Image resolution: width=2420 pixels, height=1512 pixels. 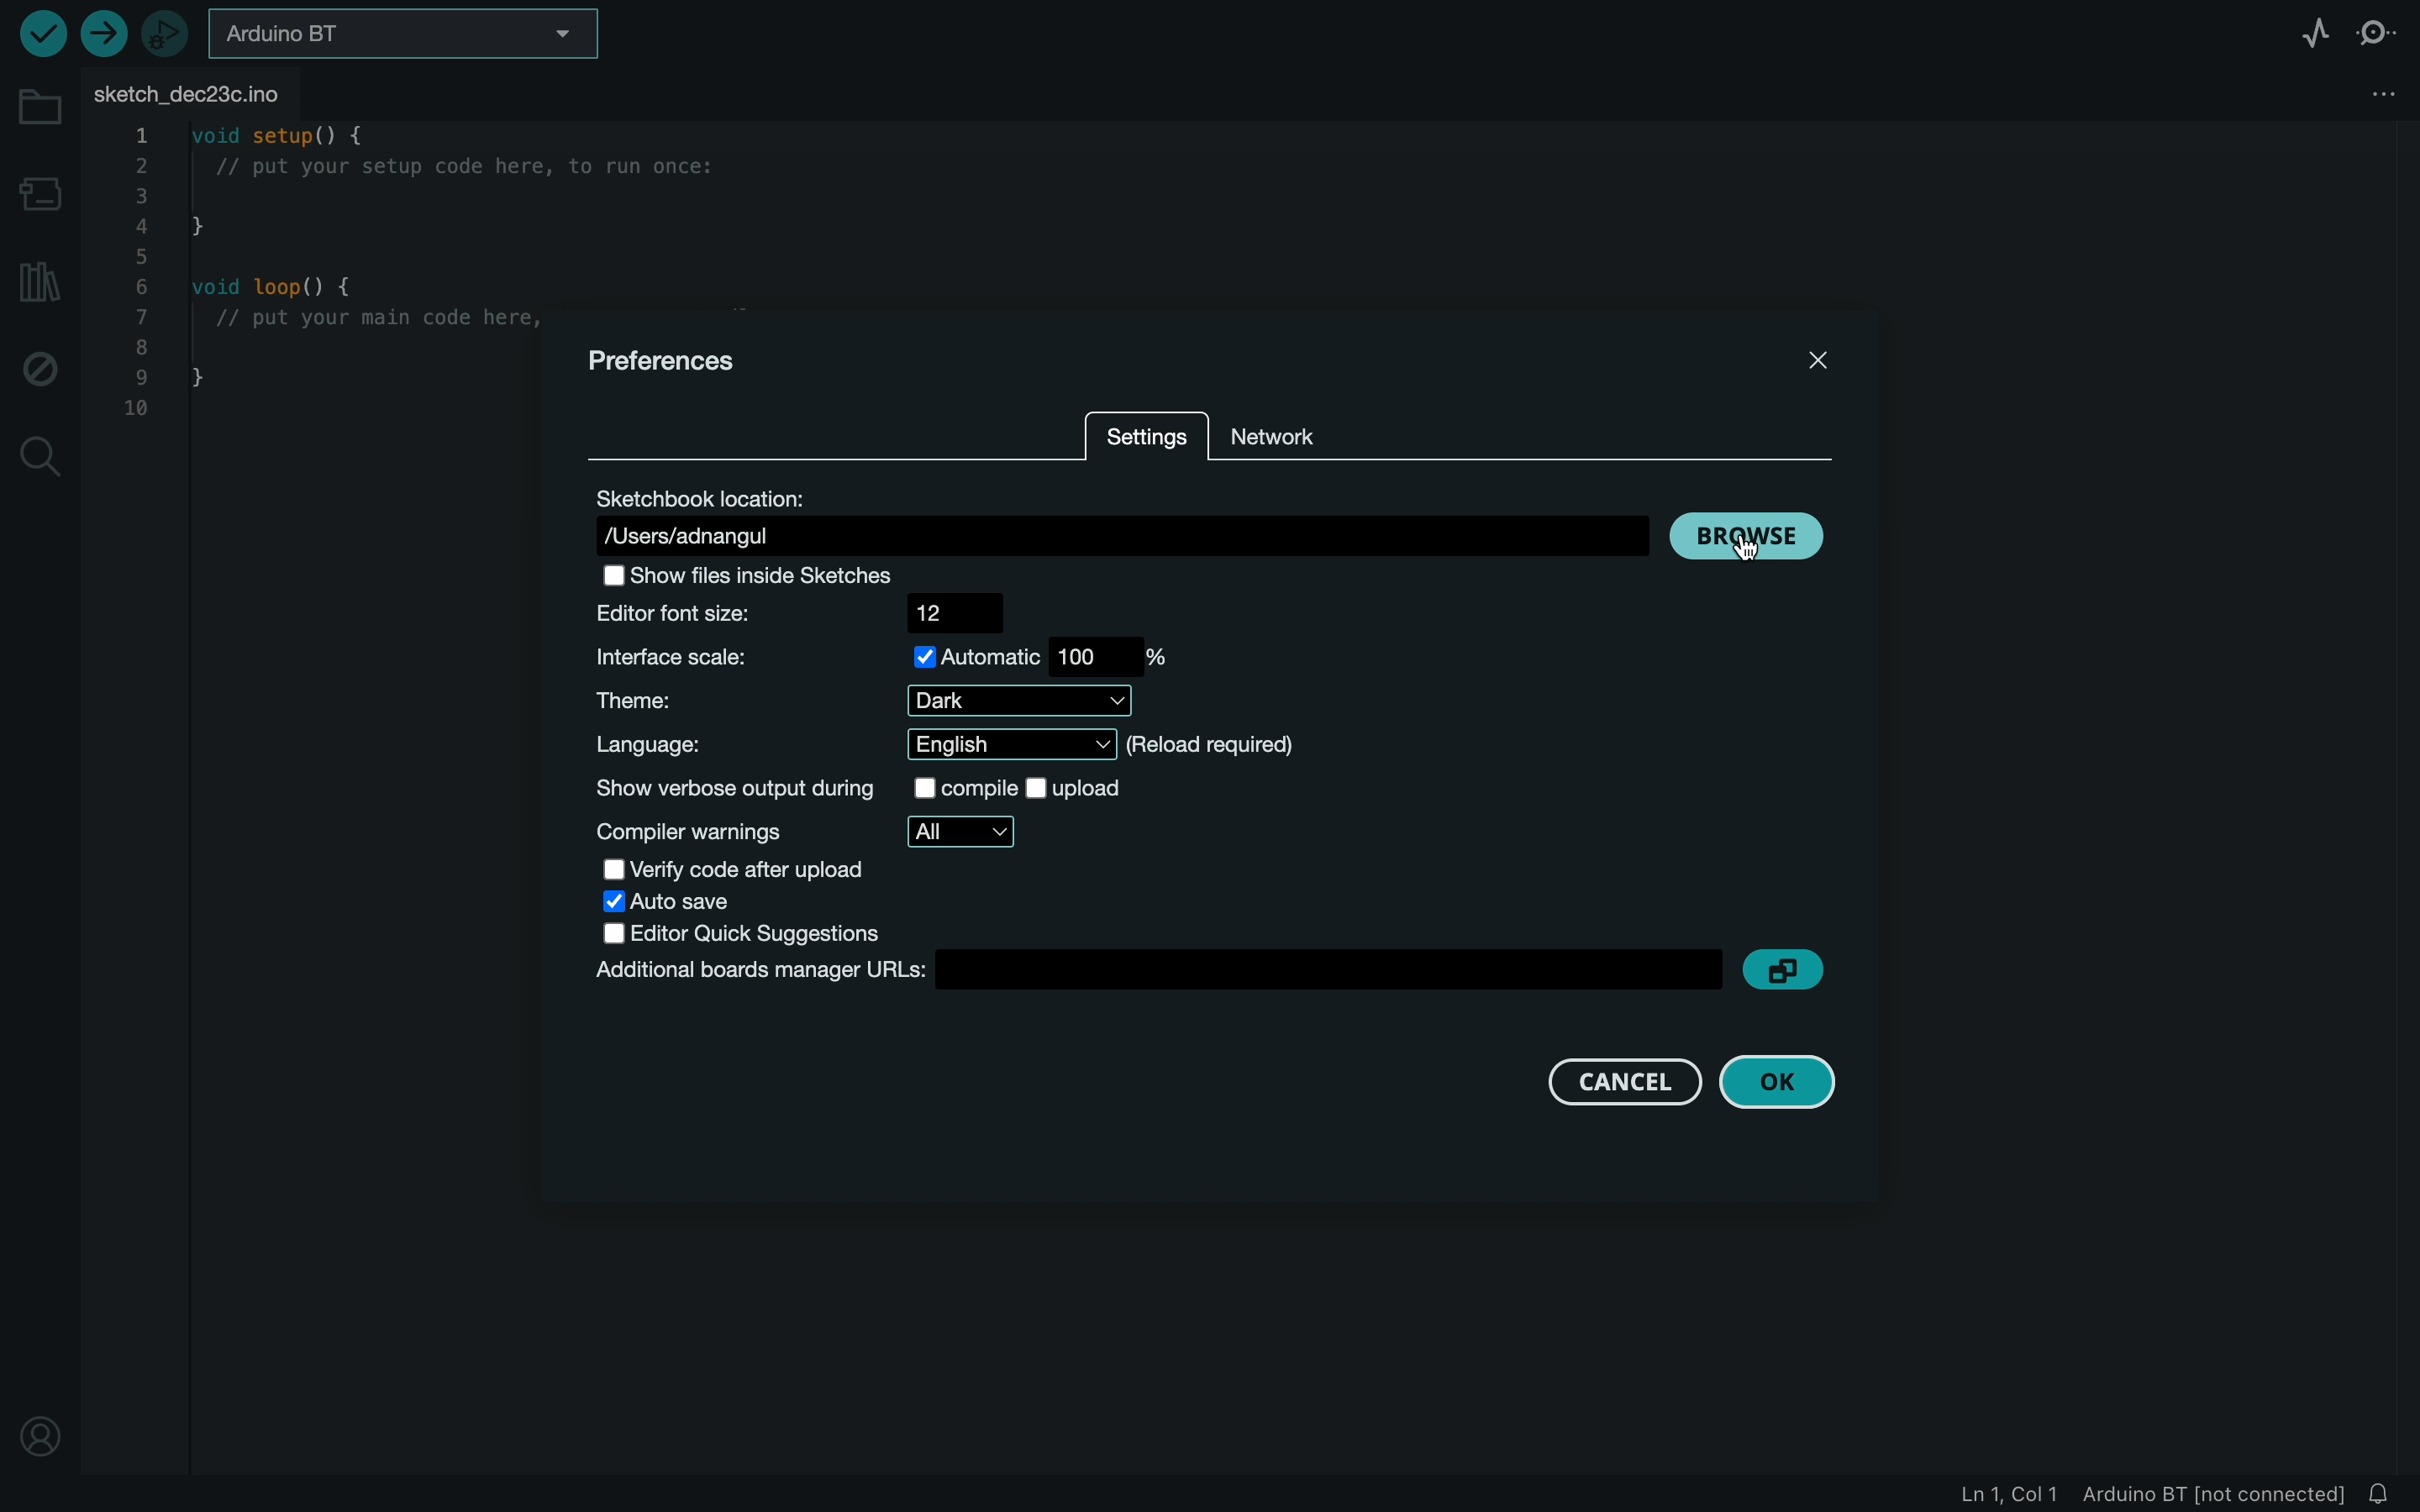 I want to click on cursor, so click(x=1752, y=550).